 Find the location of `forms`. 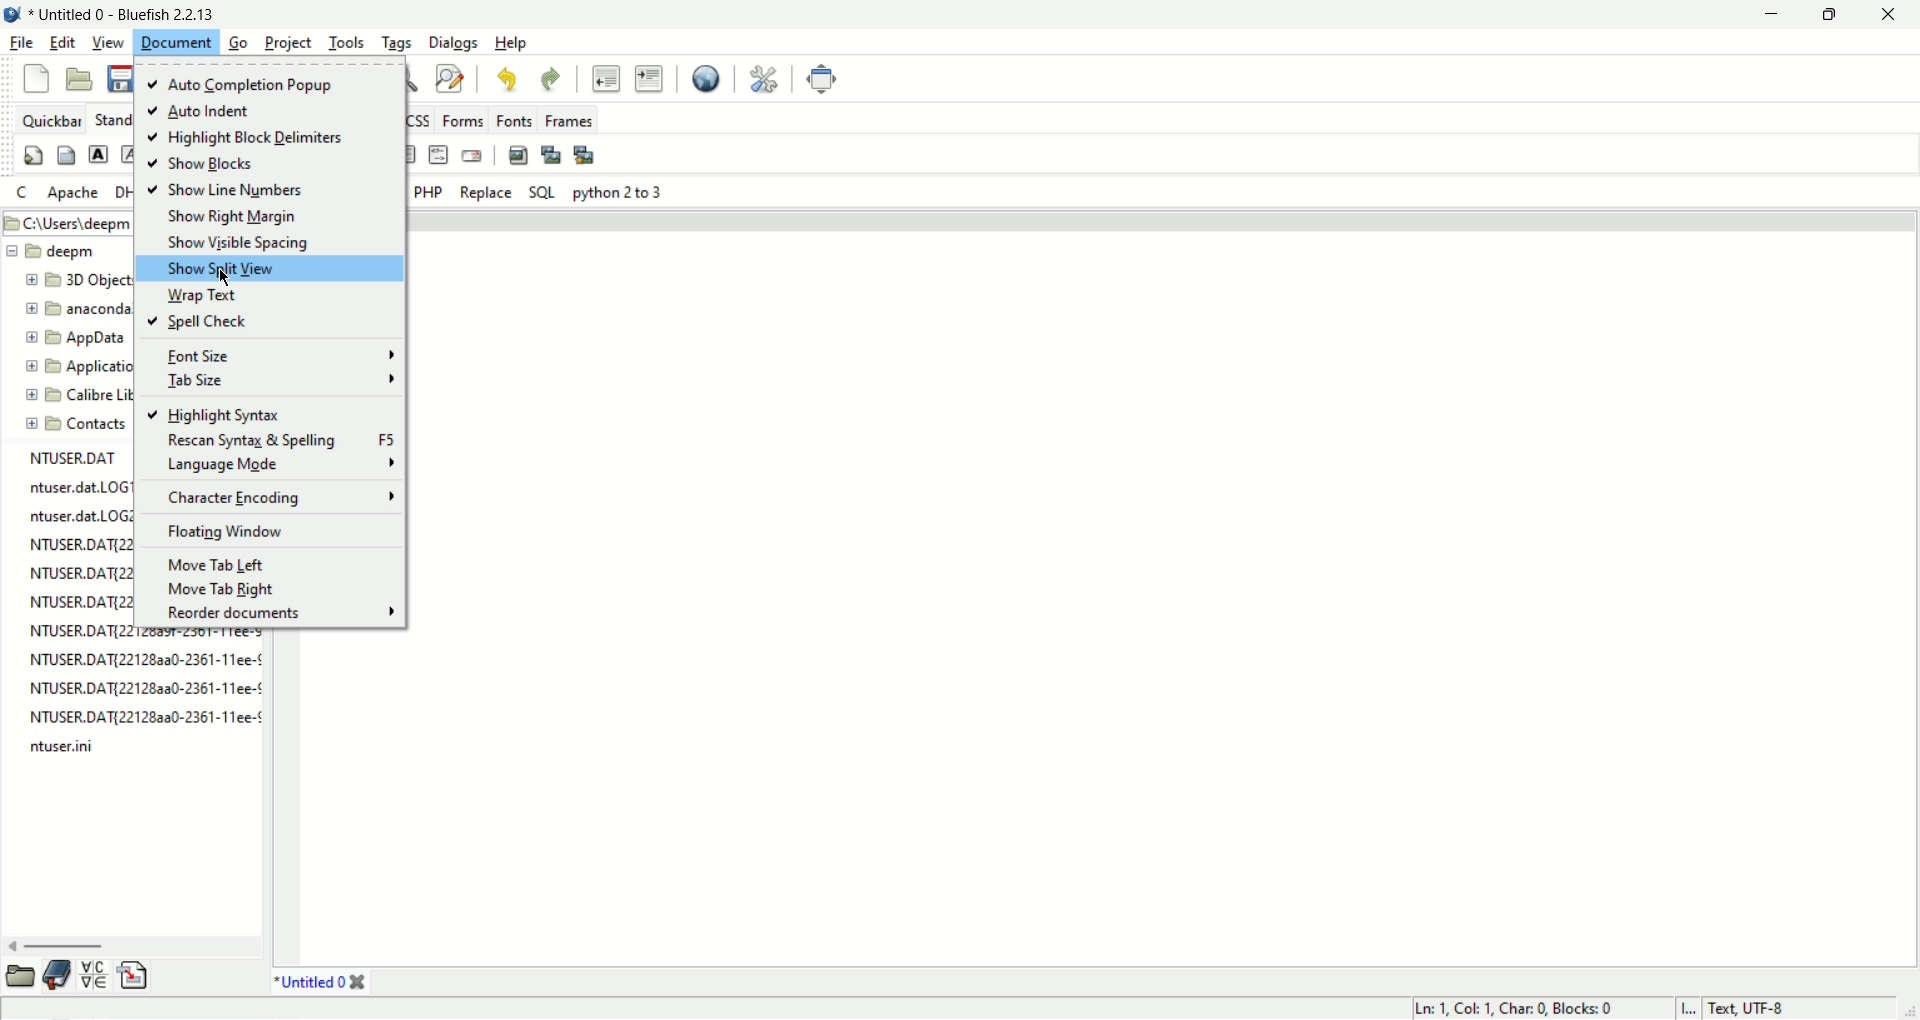

forms is located at coordinates (462, 121).